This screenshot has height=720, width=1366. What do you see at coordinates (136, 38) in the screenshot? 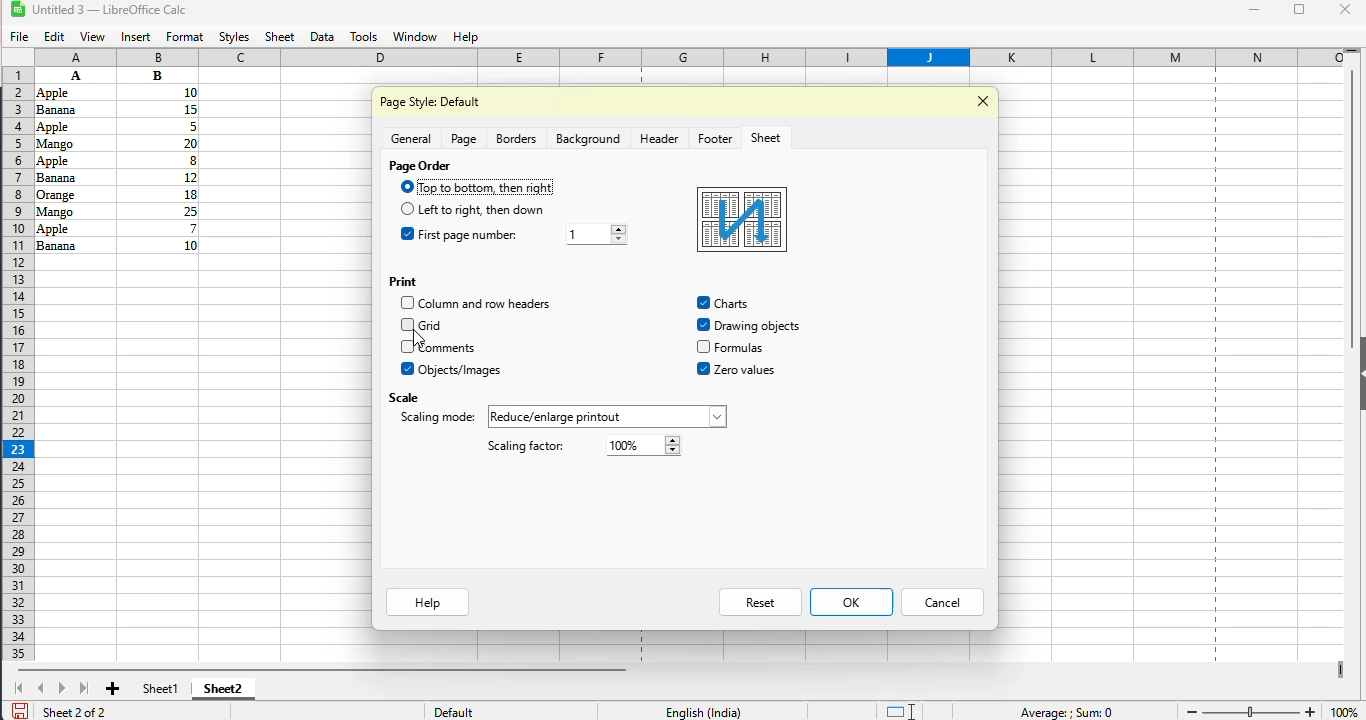
I see `insert` at bounding box center [136, 38].